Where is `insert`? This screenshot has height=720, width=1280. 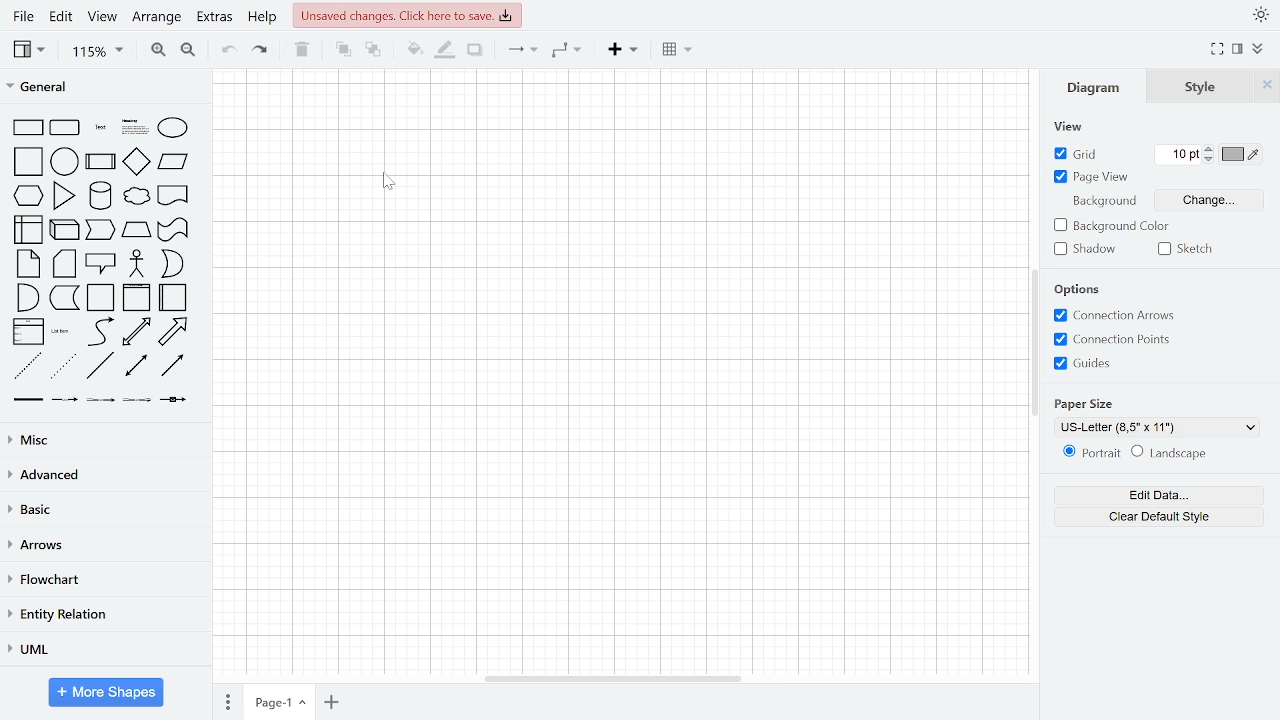 insert is located at coordinates (623, 51).